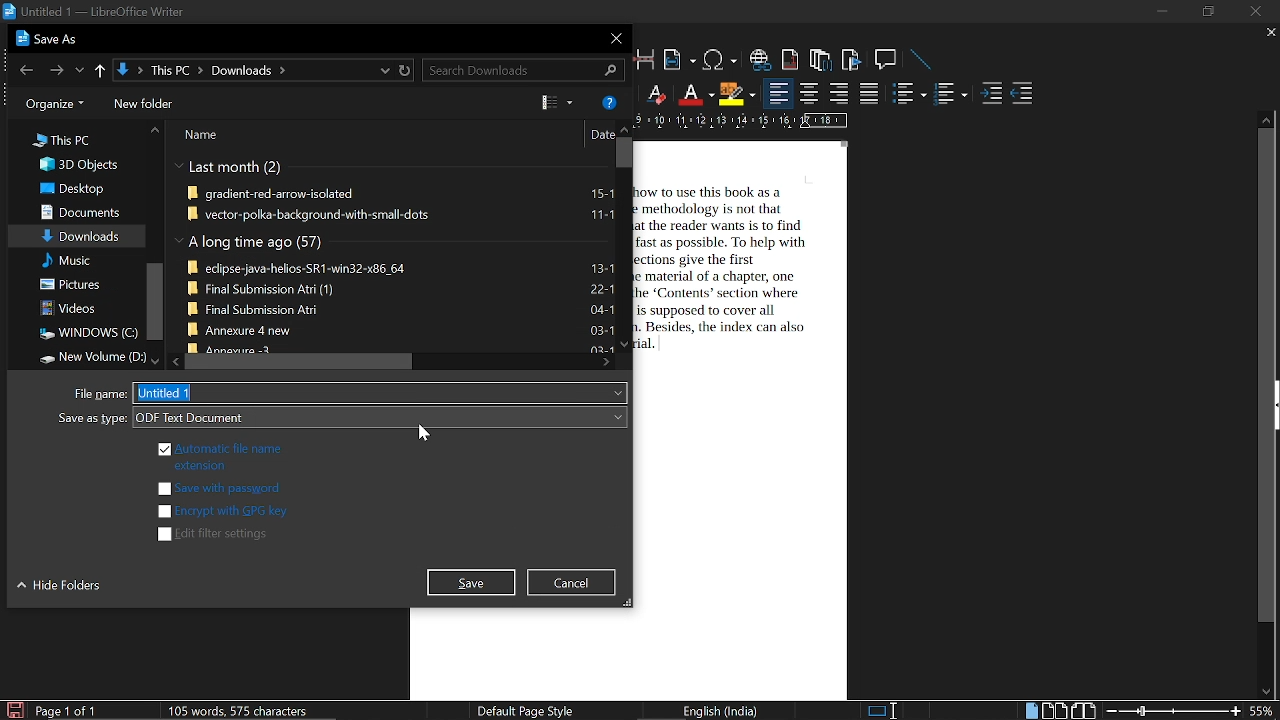 The image size is (1280, 720). What do you see at coordinates (382, 70) in the screenshot?
I see `recent location` at bounding box center [382, 70].